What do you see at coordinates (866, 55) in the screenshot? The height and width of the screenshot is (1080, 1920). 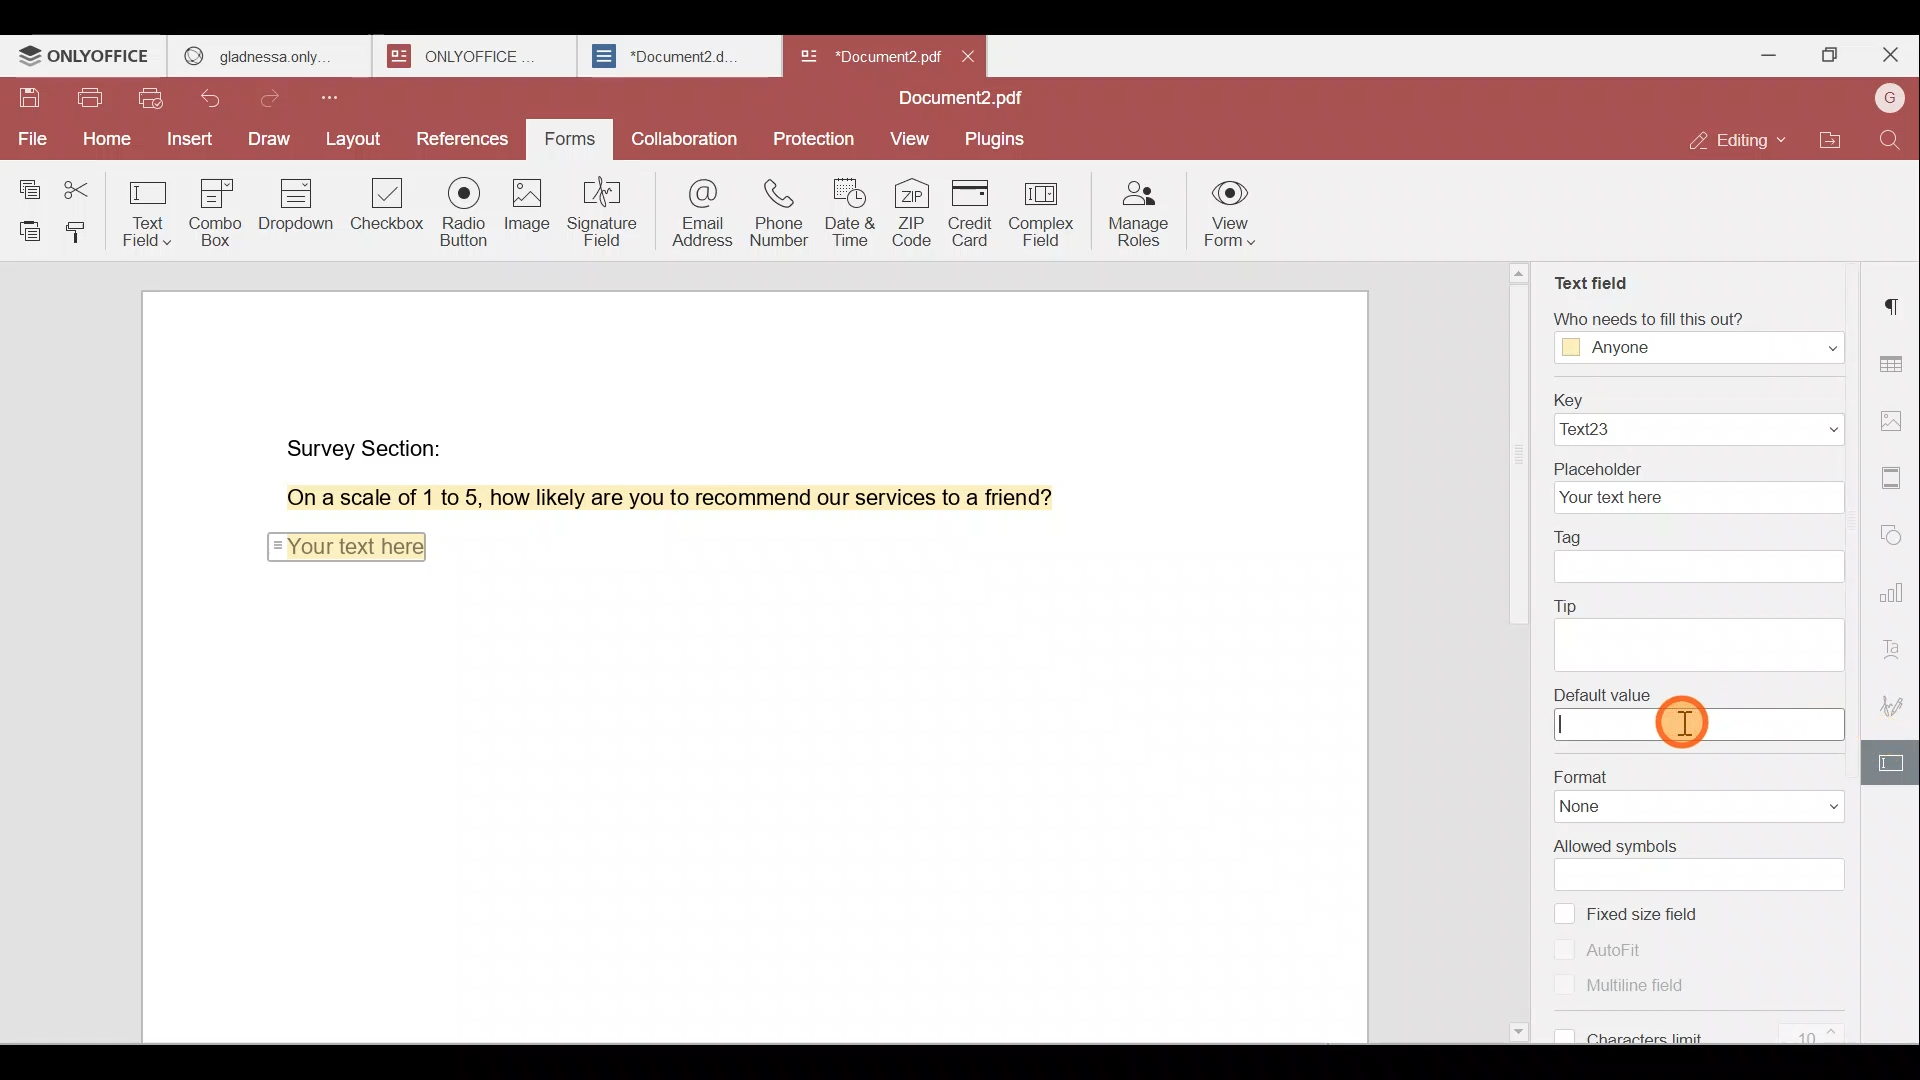 I see `Document2.pdf` at bounding box center [866, 55].